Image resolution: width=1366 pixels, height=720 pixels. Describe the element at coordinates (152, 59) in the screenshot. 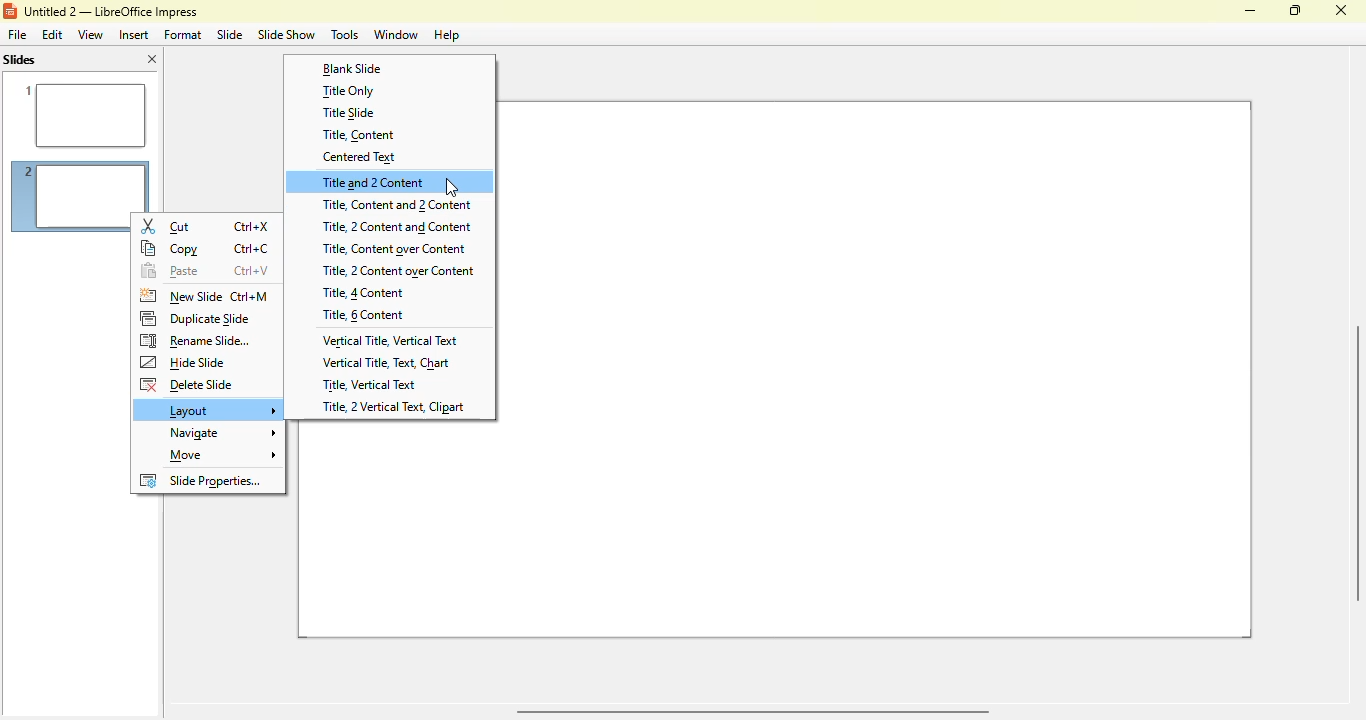

I see `close pane` at that location.